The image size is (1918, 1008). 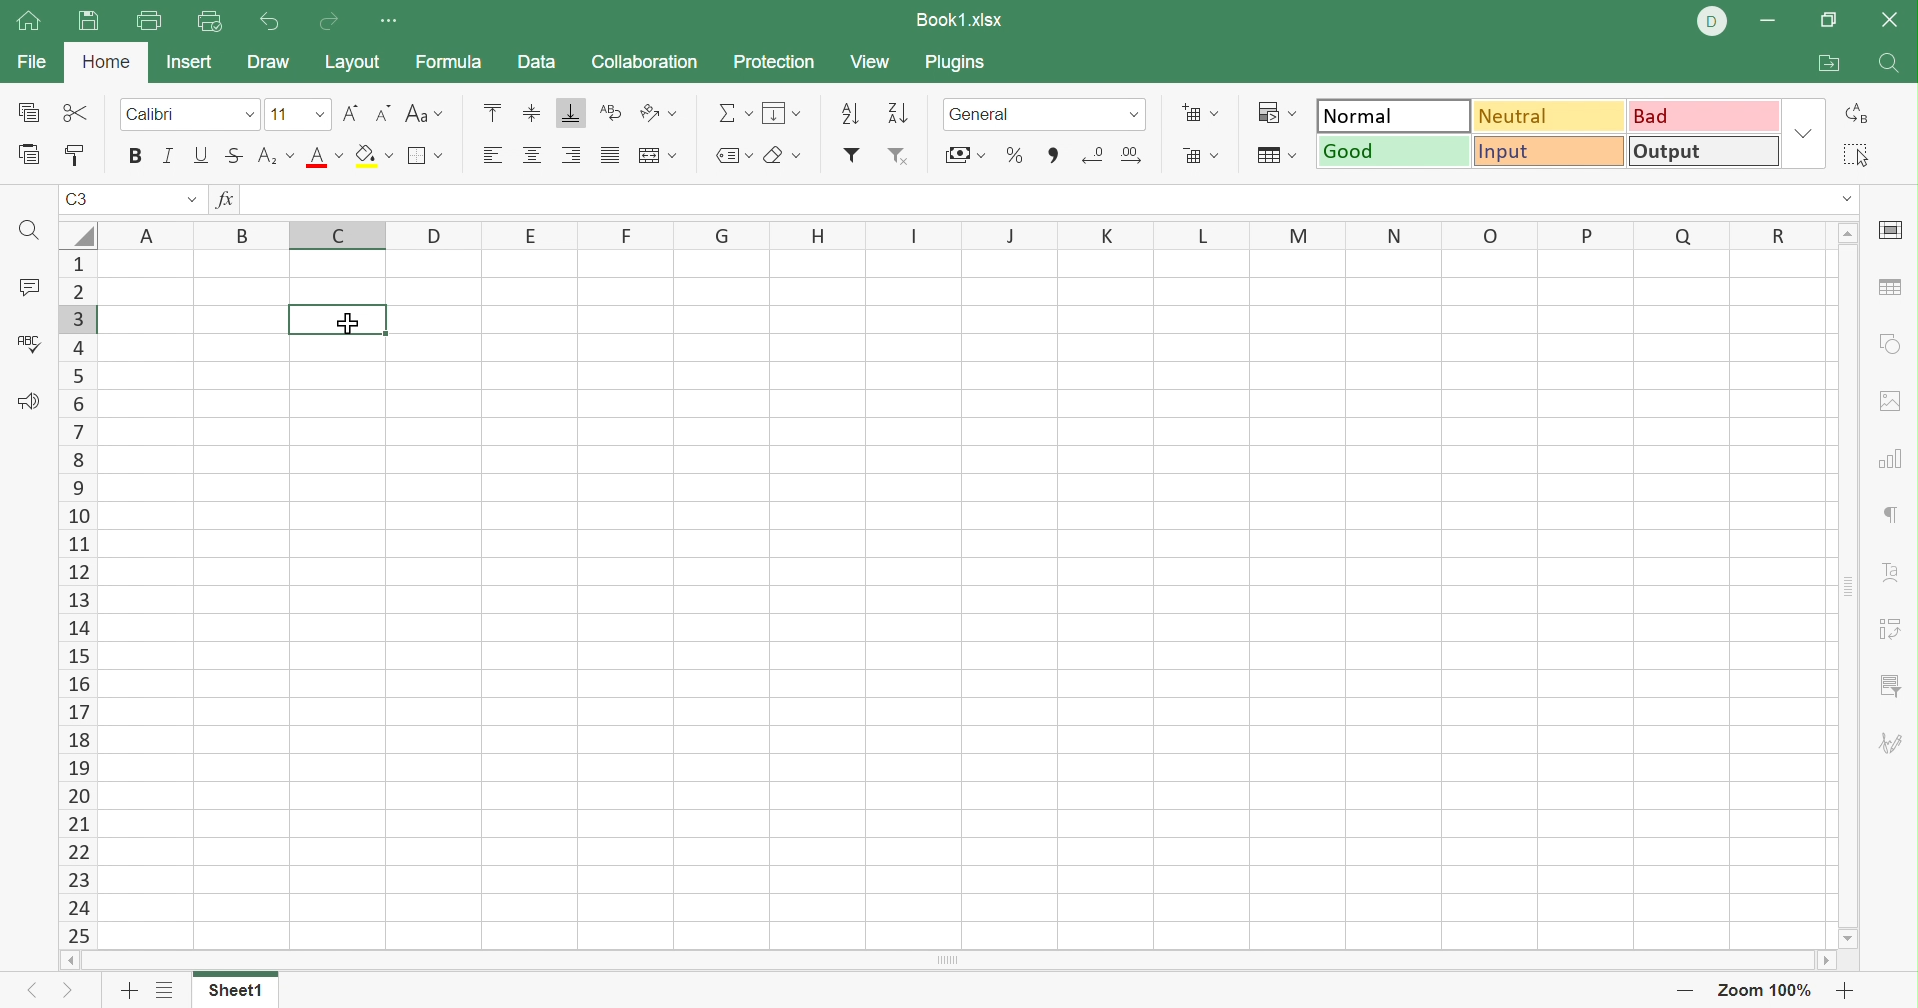 I want to click on Copy, so click(x=32, y=112).